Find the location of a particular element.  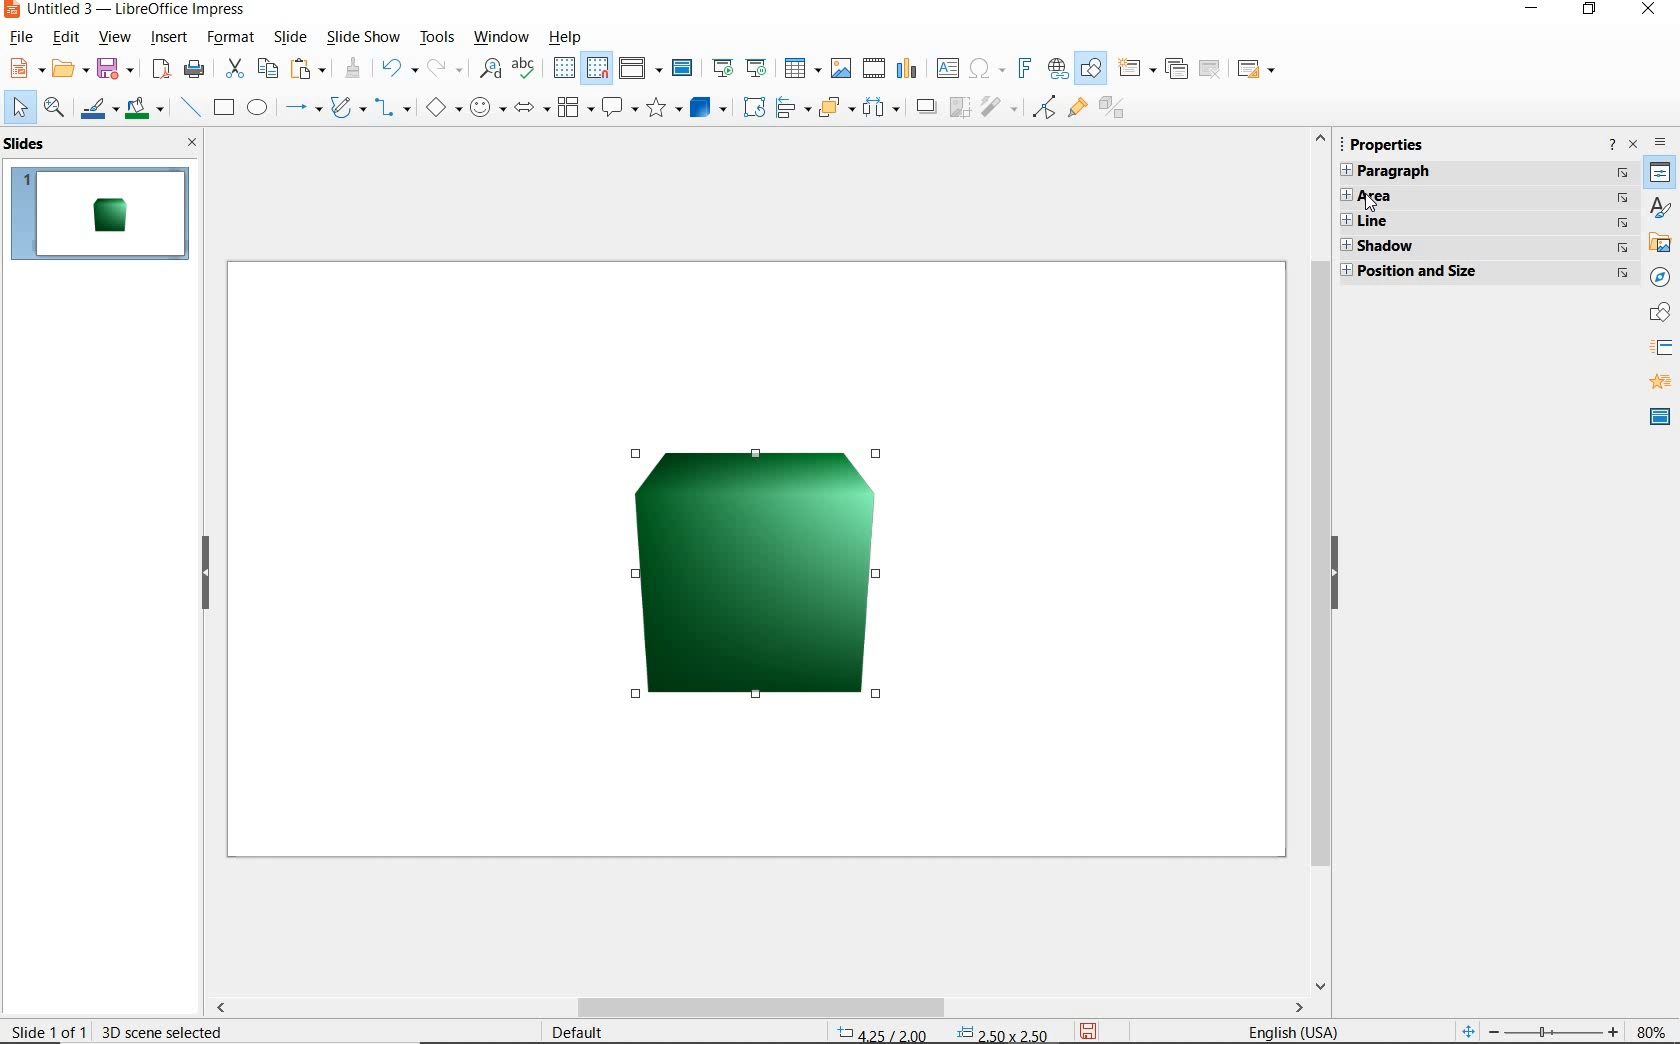

insert special characters is located at coordinates (988, 69).